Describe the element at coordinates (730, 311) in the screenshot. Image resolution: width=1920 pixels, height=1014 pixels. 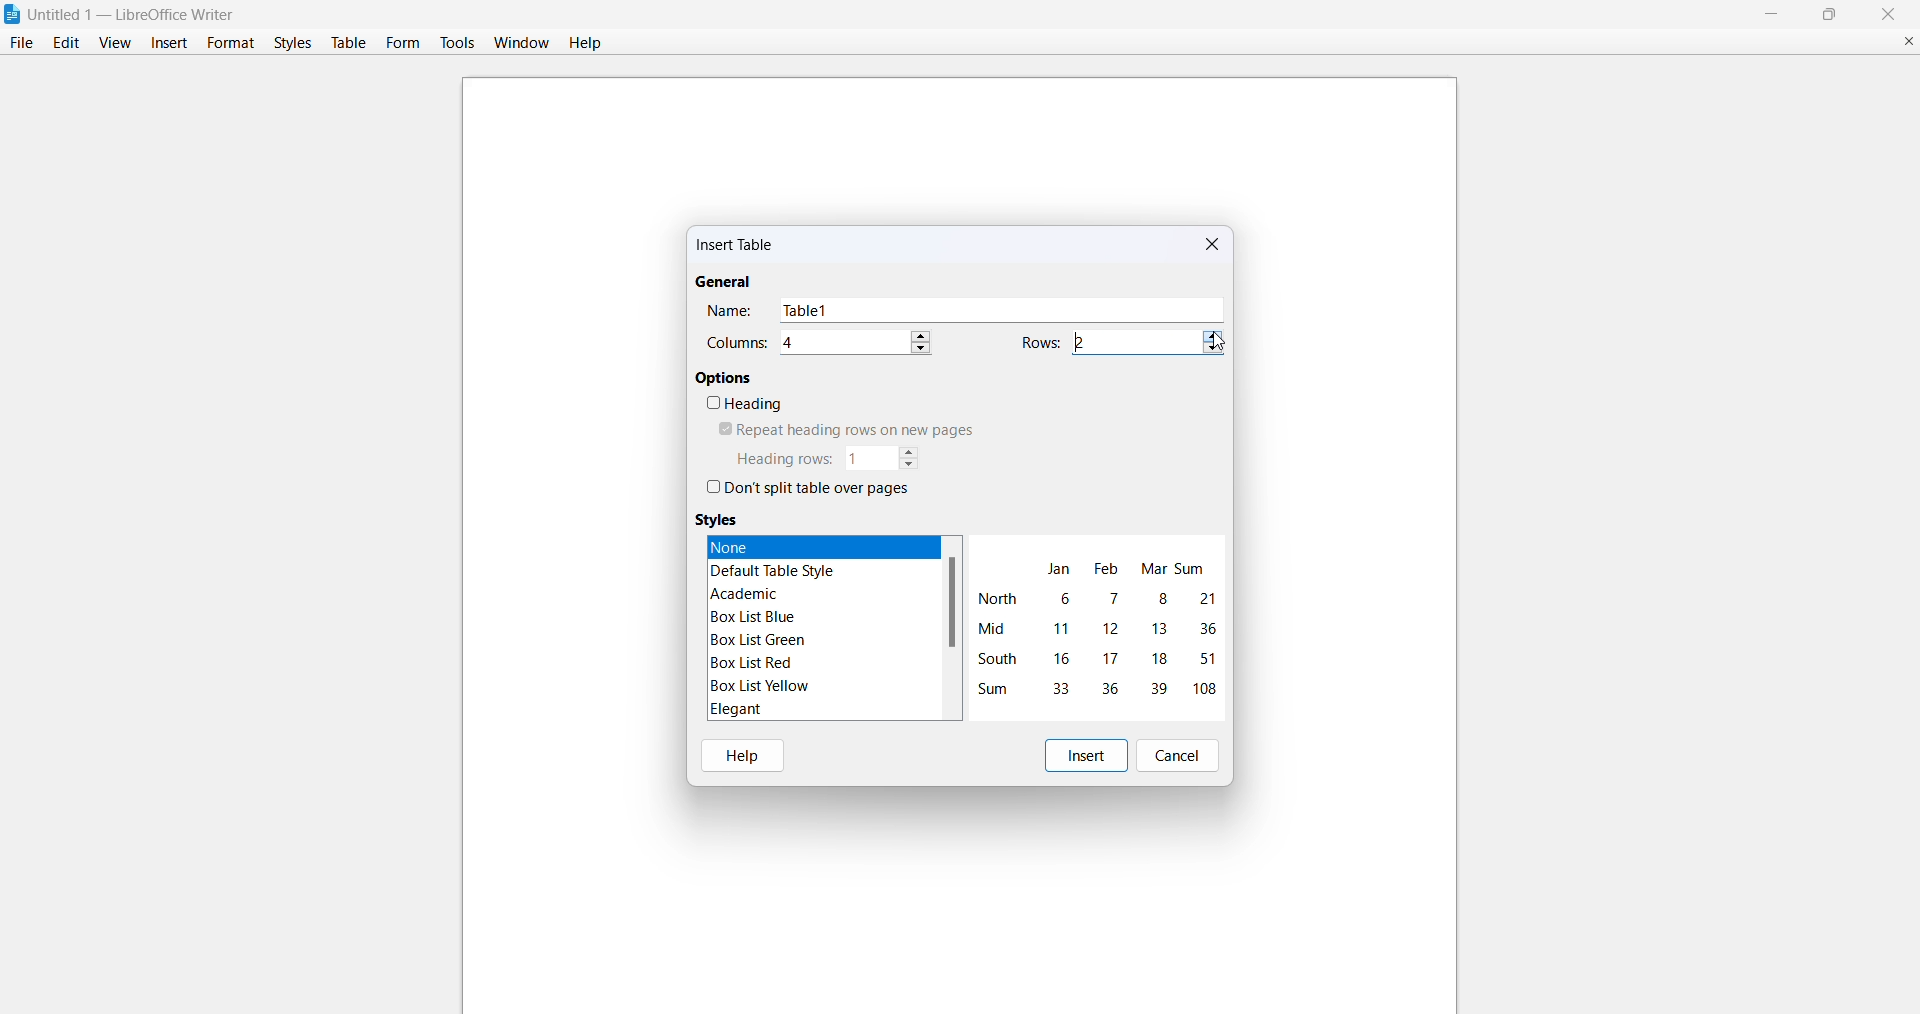
I see `name` at that location.